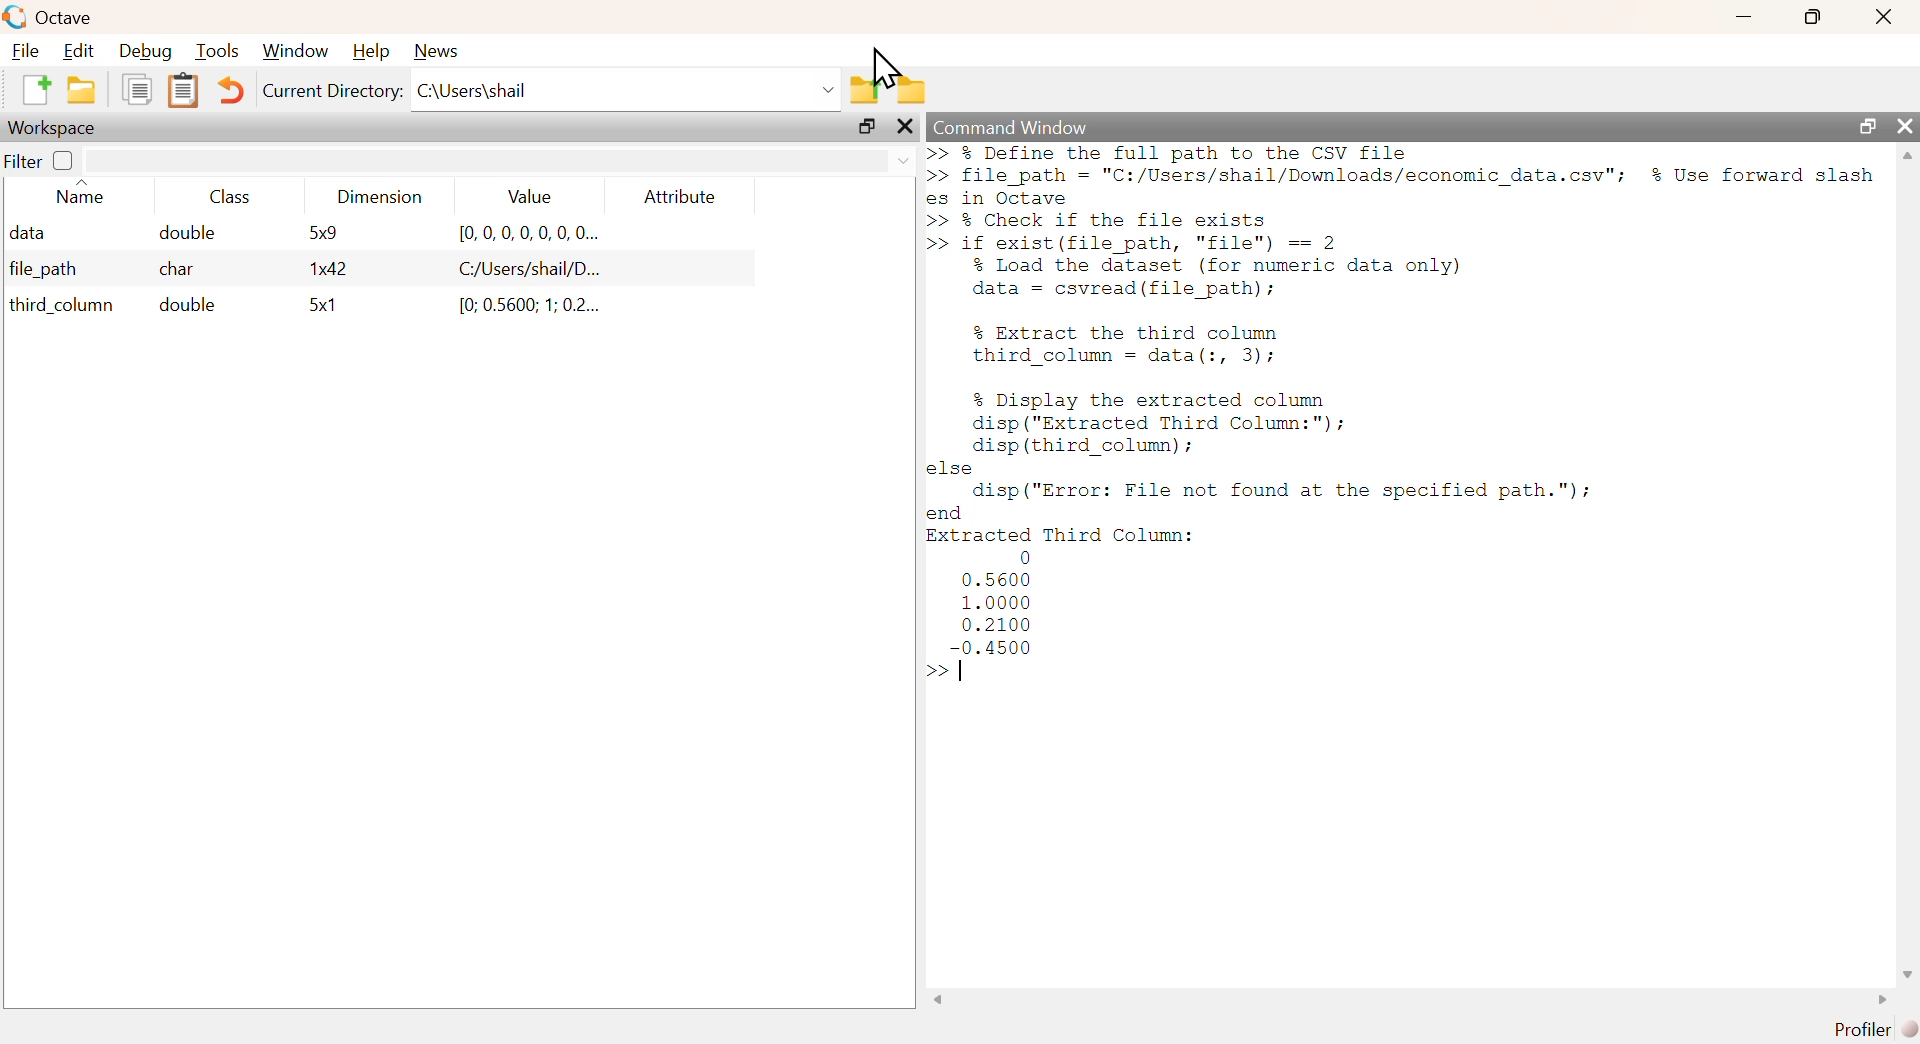 Image resolution: width=1920 pixels, height=1044 pixels. I want to click on checkbox, so click(66, 162).